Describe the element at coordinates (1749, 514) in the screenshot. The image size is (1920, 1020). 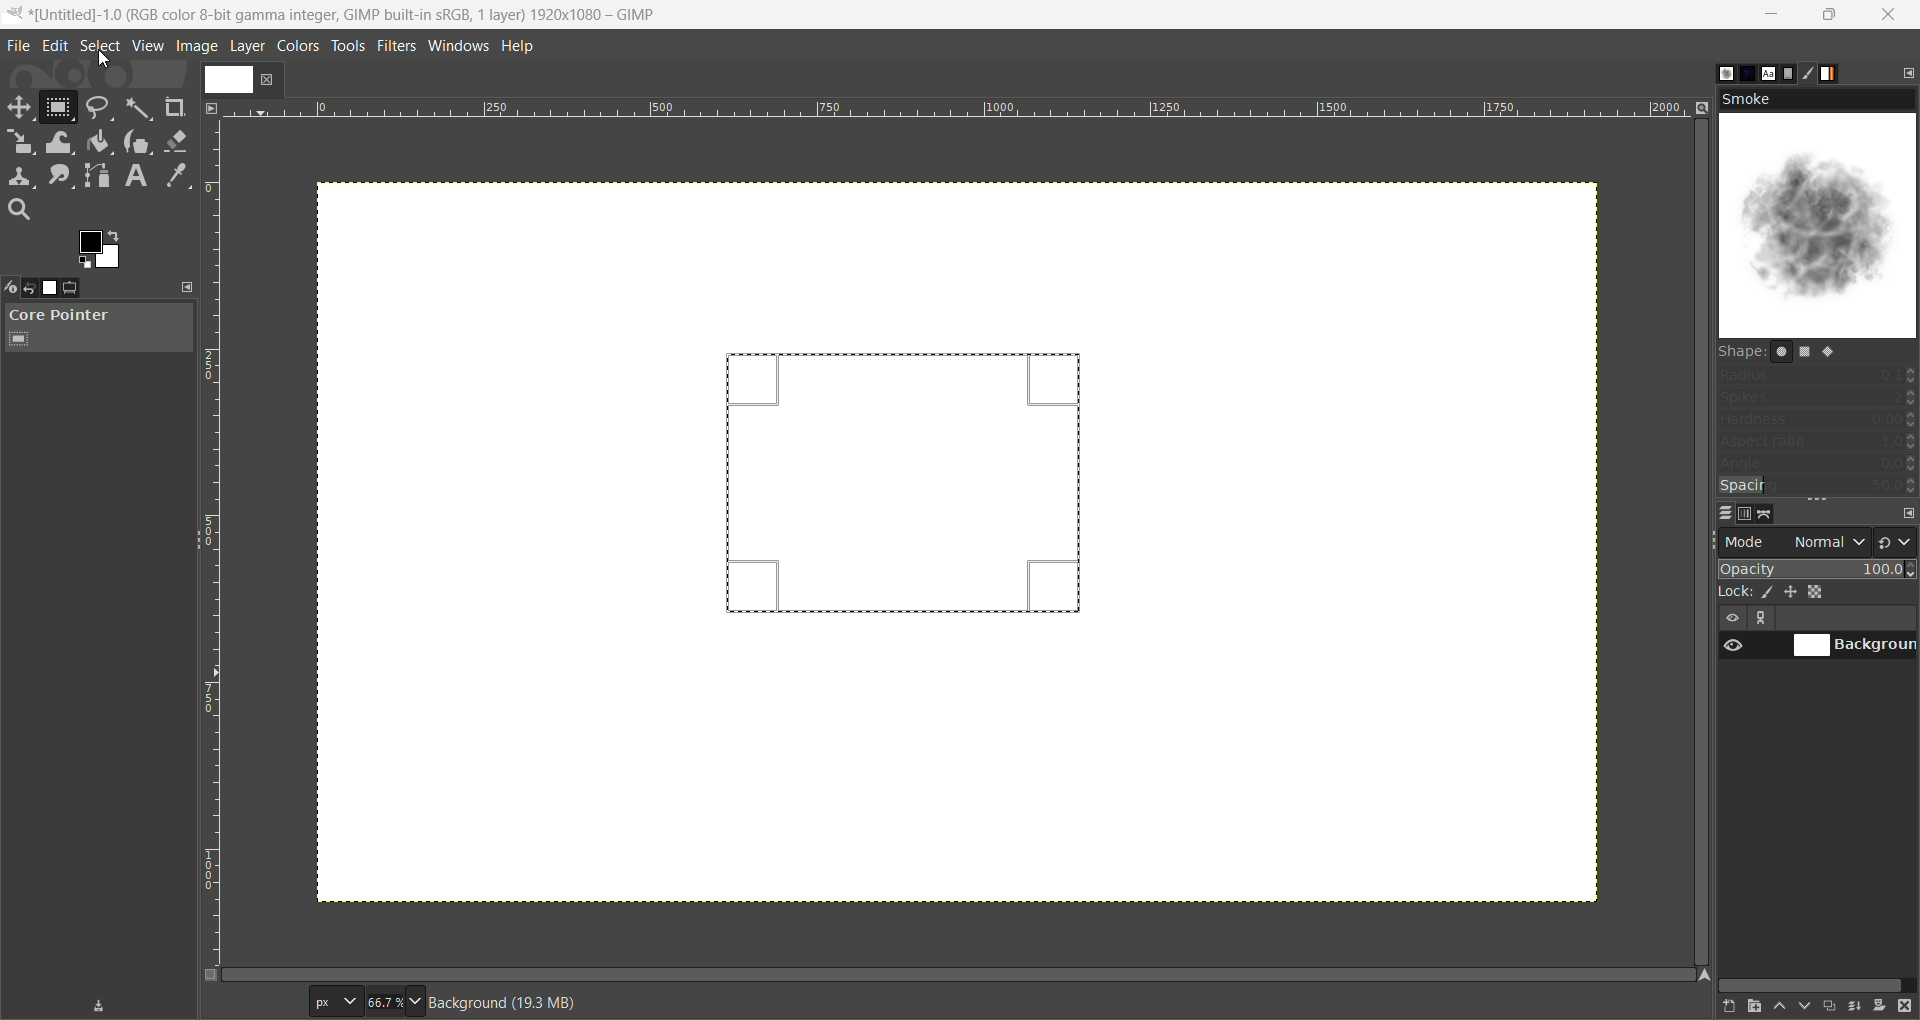
I see `channel` at that location.